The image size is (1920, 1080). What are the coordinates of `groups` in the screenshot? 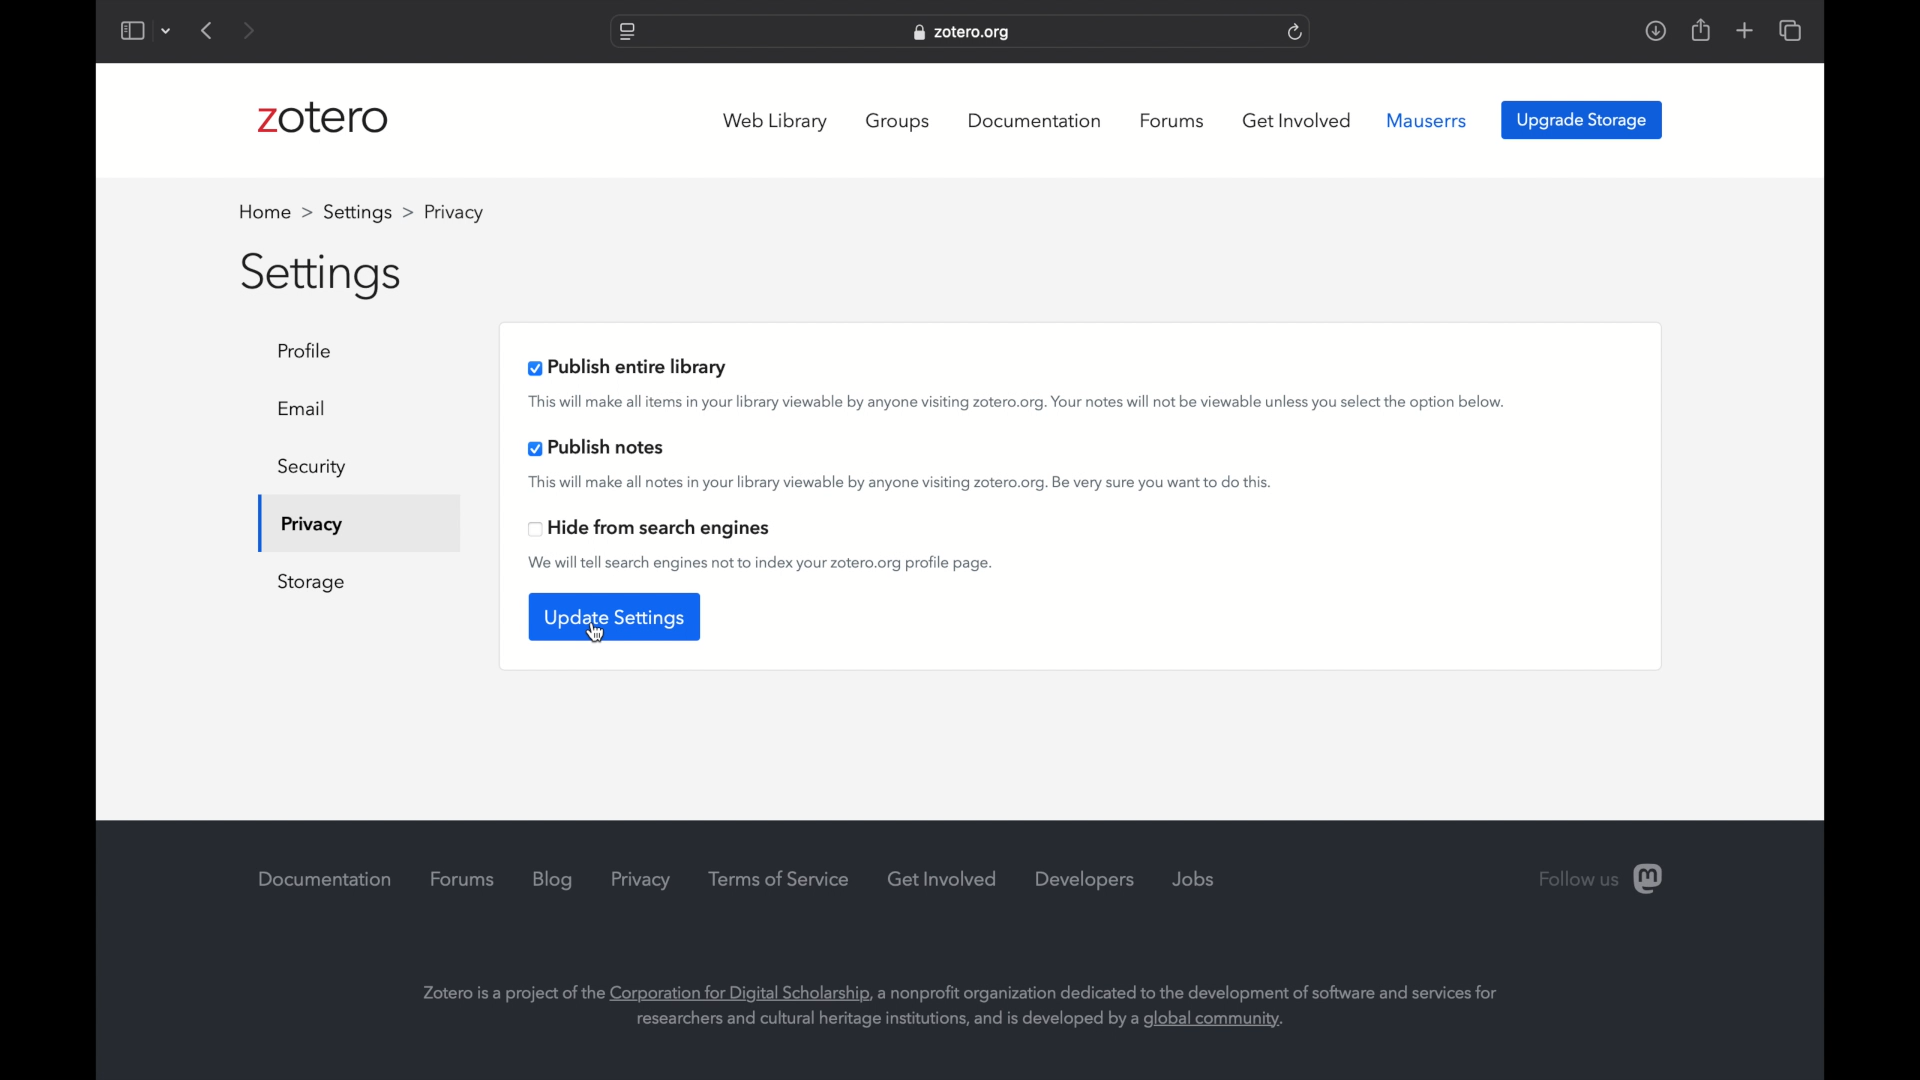 It's located at (899, 122).